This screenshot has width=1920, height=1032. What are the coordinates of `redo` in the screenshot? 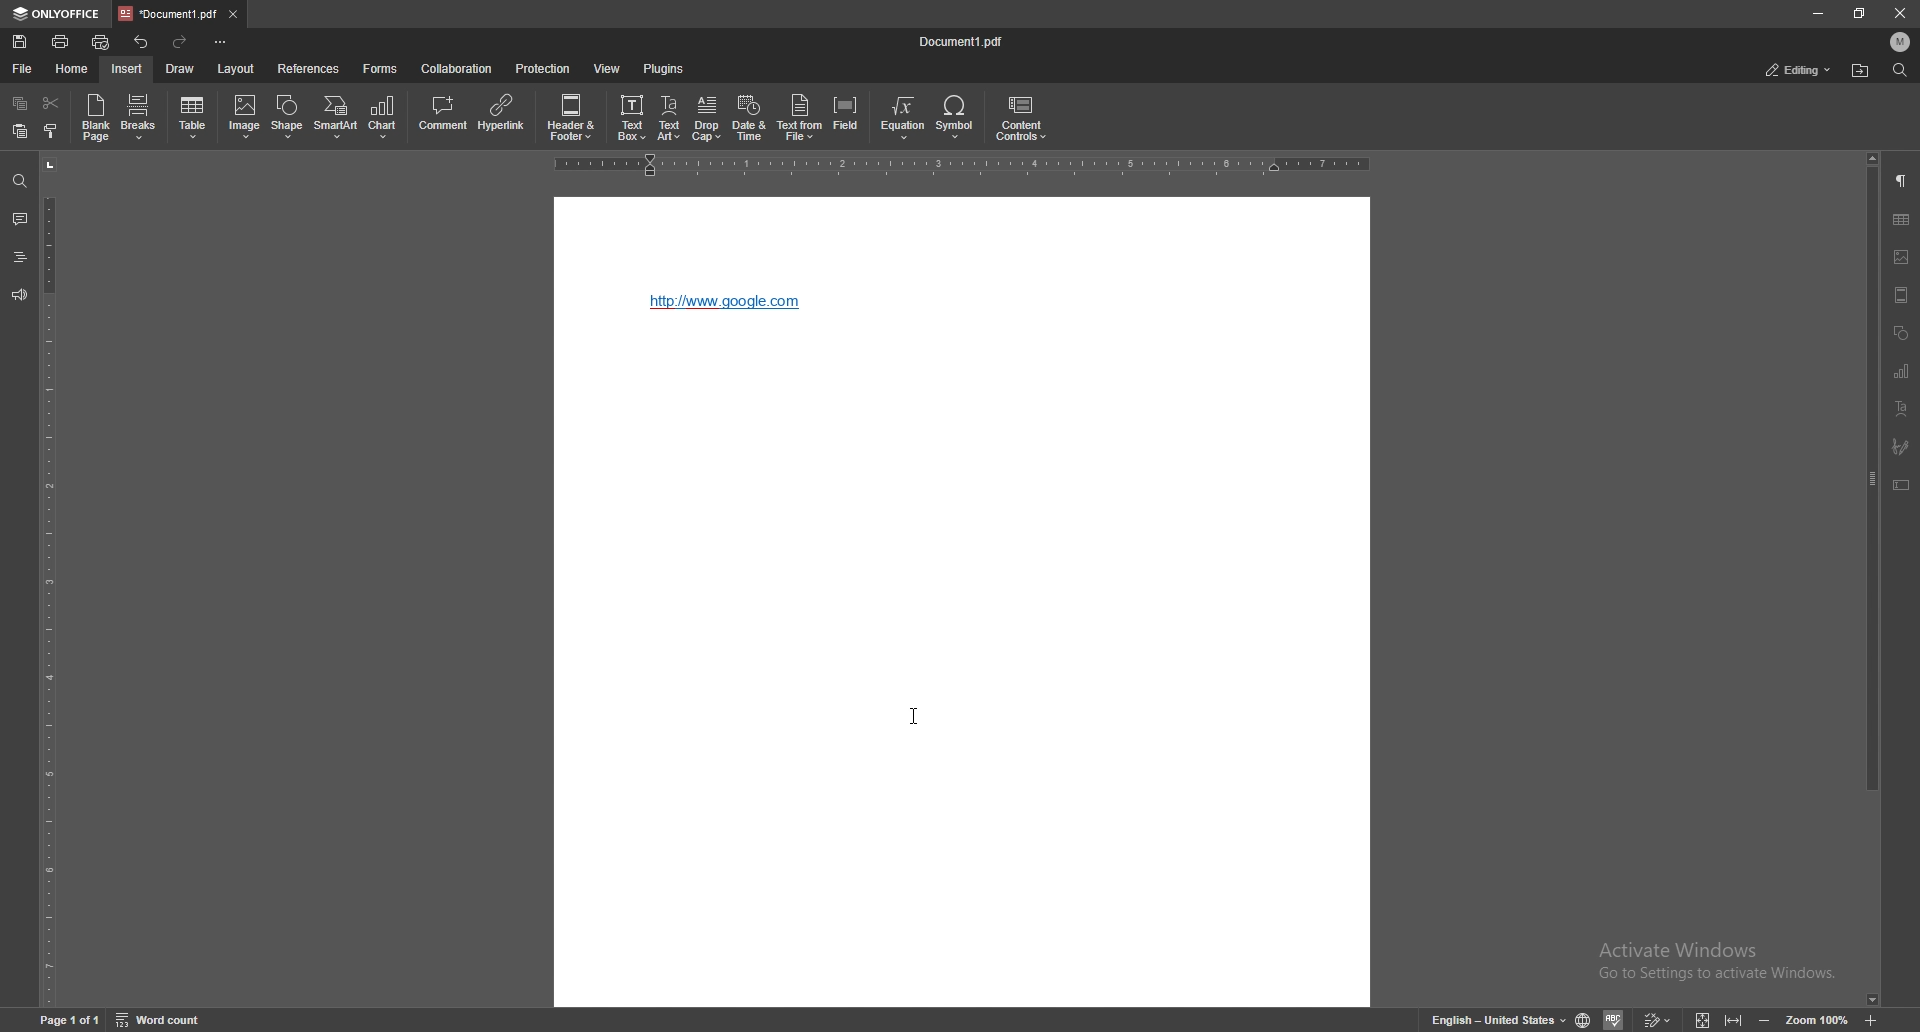 It's located at (181, 41).